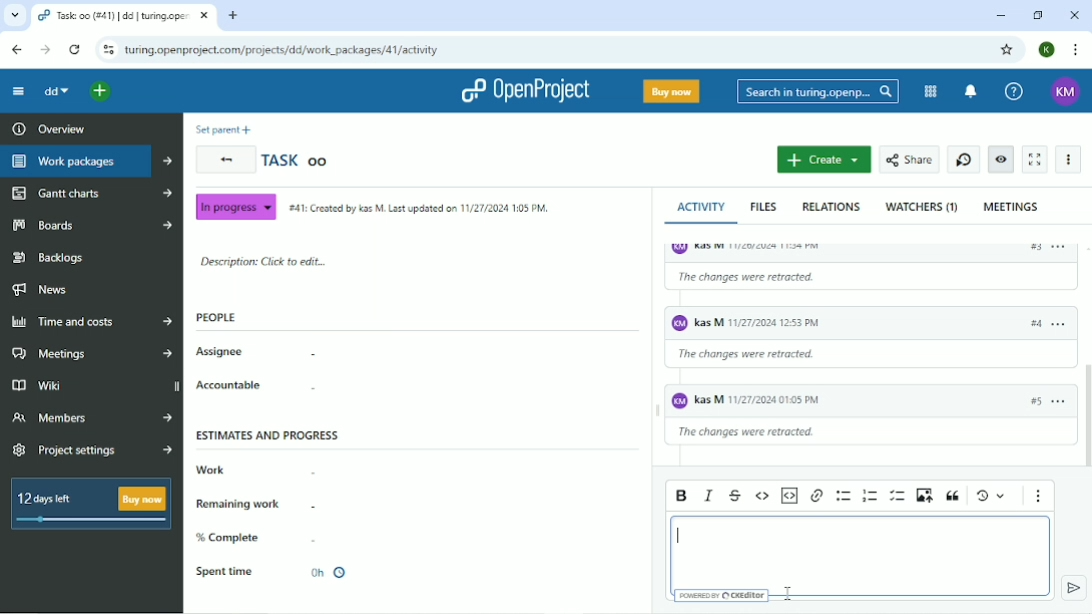 This screenshot has width=1092, height=614. I want to click on #4, so click(1034, 400).